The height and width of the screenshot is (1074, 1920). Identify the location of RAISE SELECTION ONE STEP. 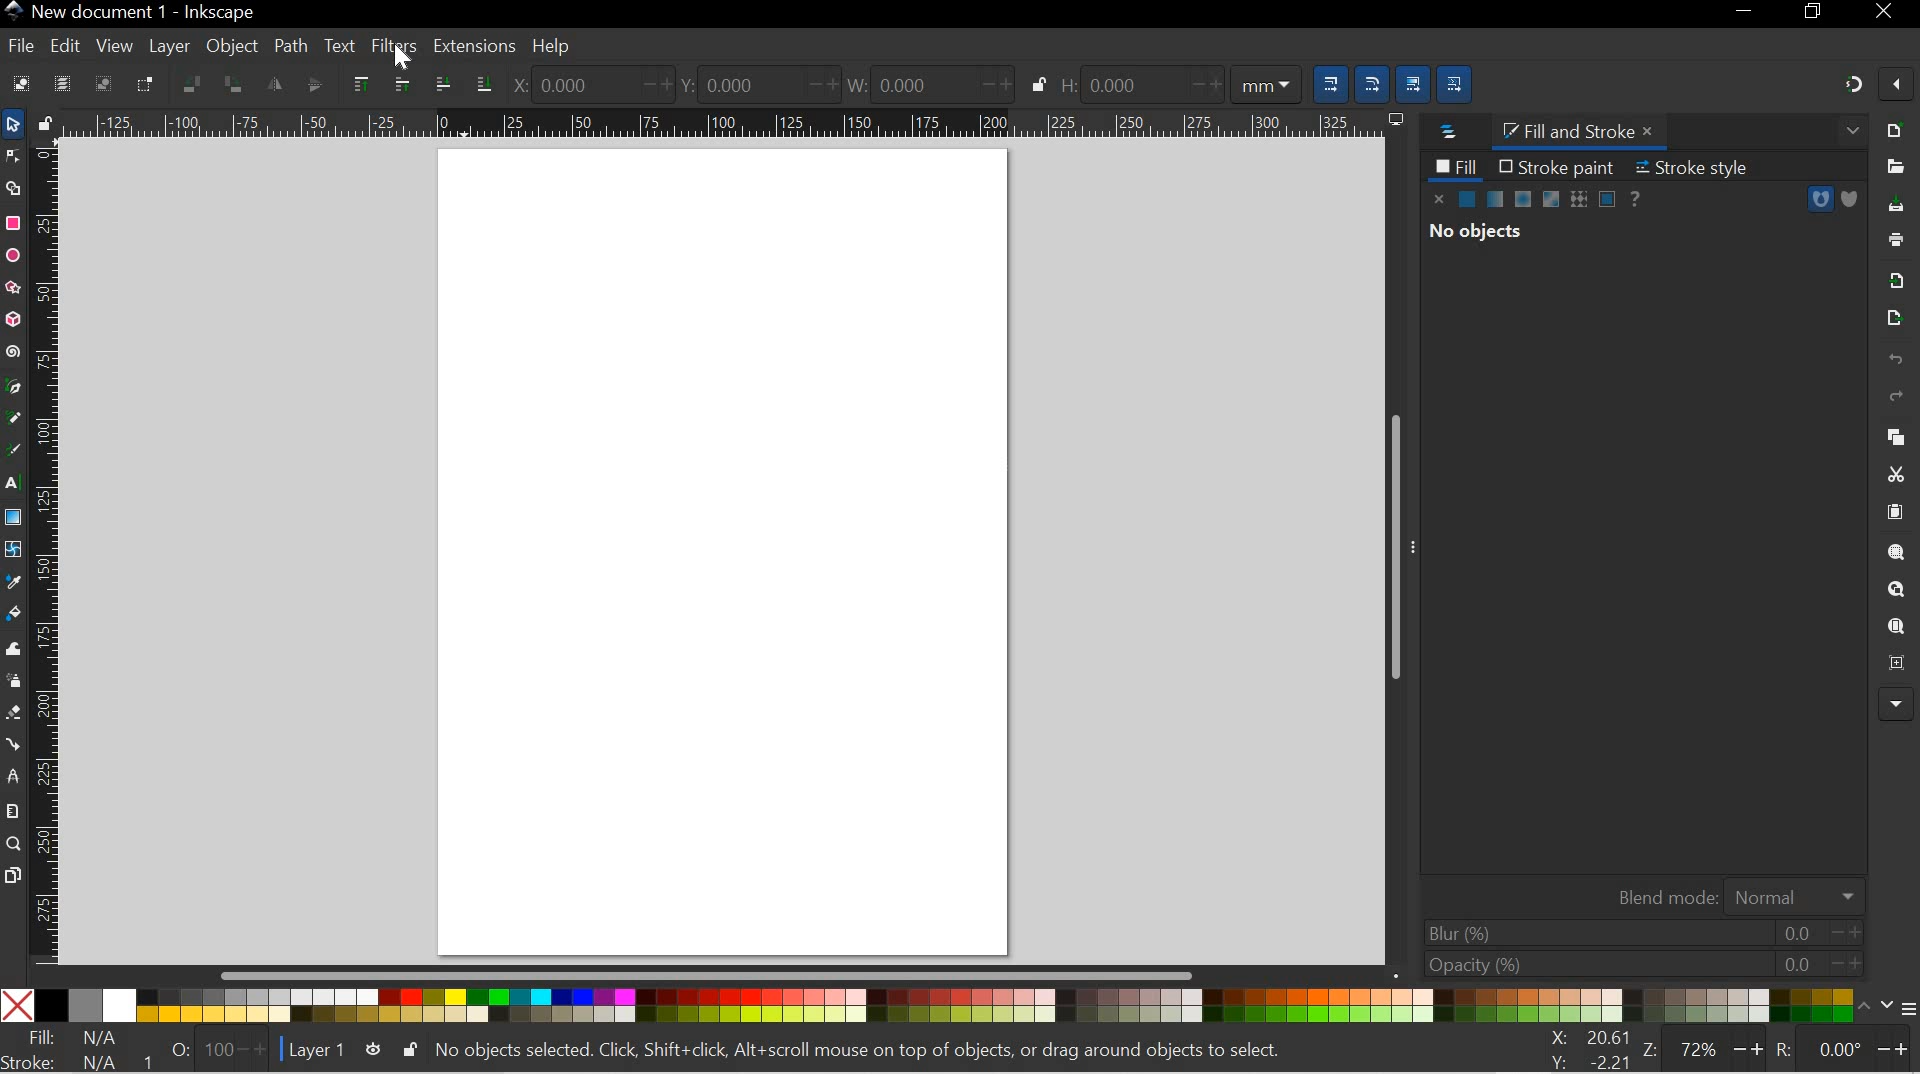
(400, 82).